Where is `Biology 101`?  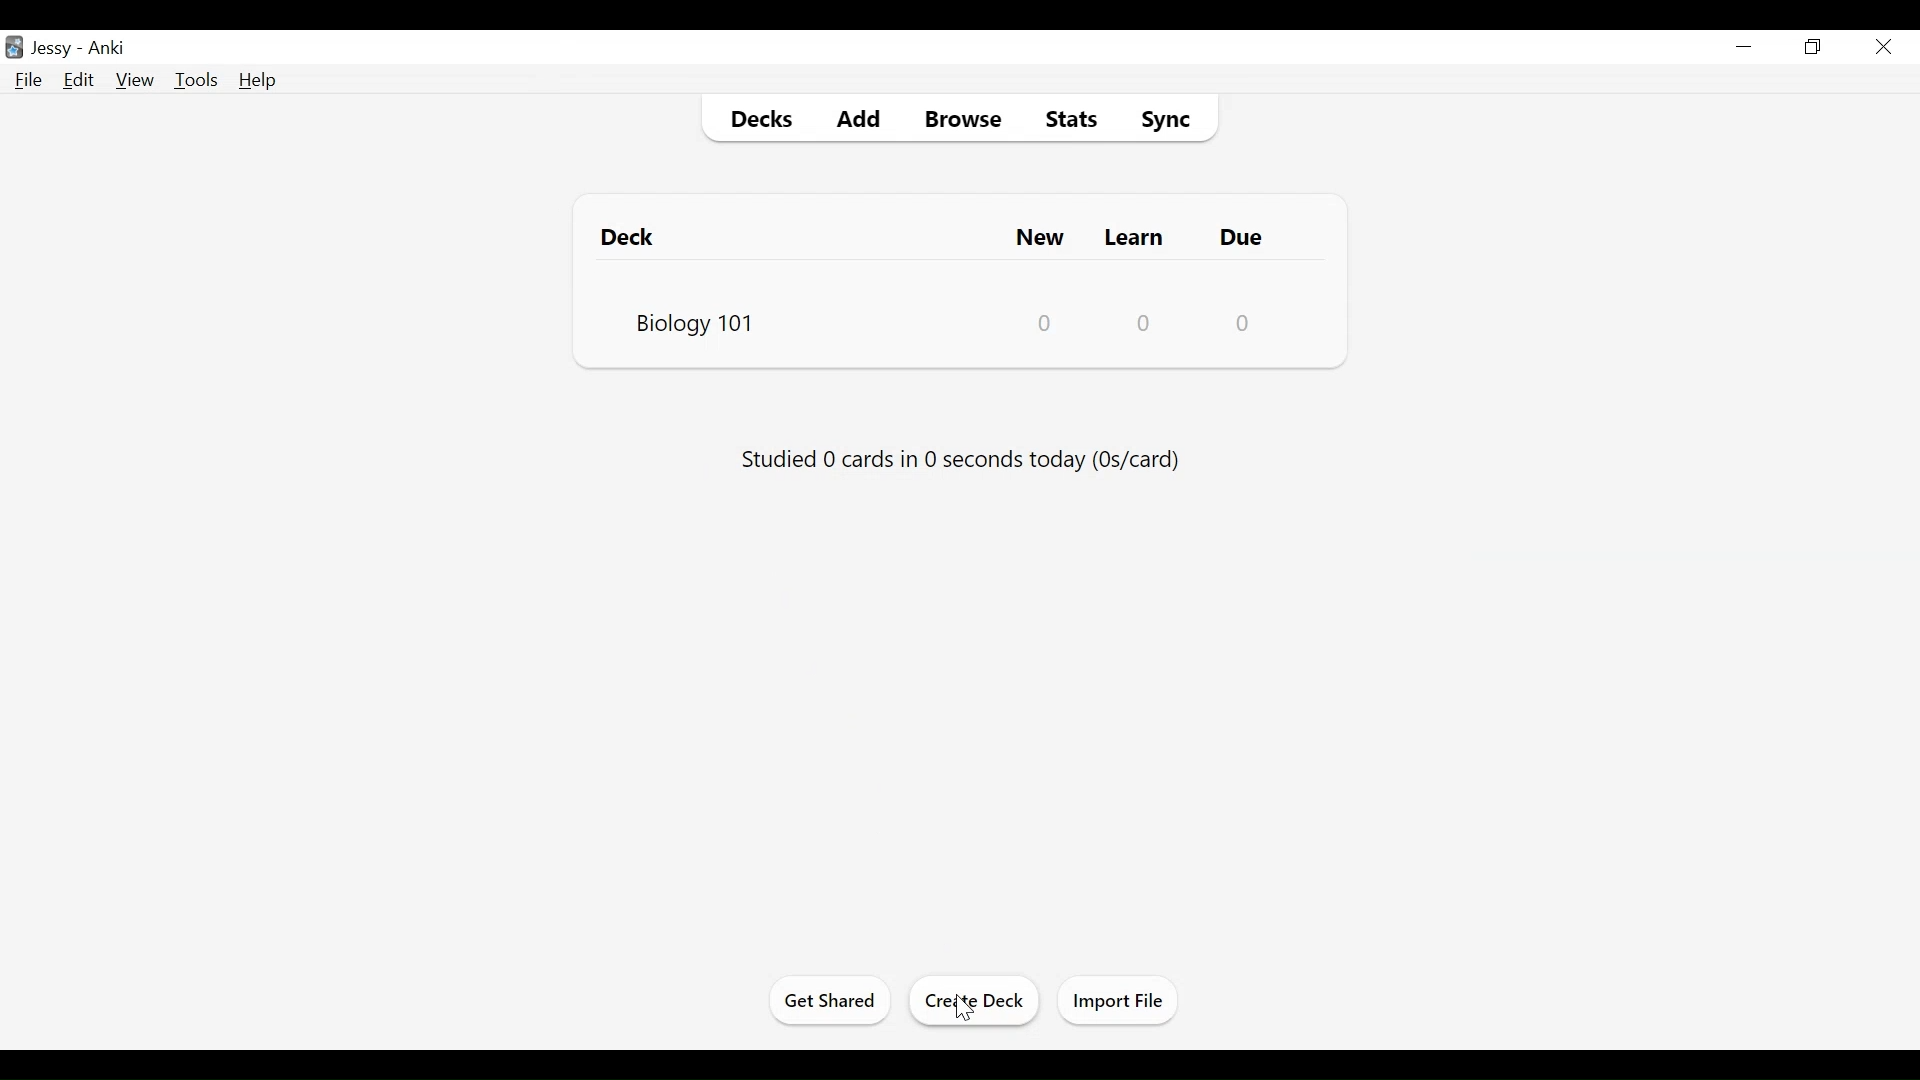
Biology 101 is located at coordinates (693, 321).